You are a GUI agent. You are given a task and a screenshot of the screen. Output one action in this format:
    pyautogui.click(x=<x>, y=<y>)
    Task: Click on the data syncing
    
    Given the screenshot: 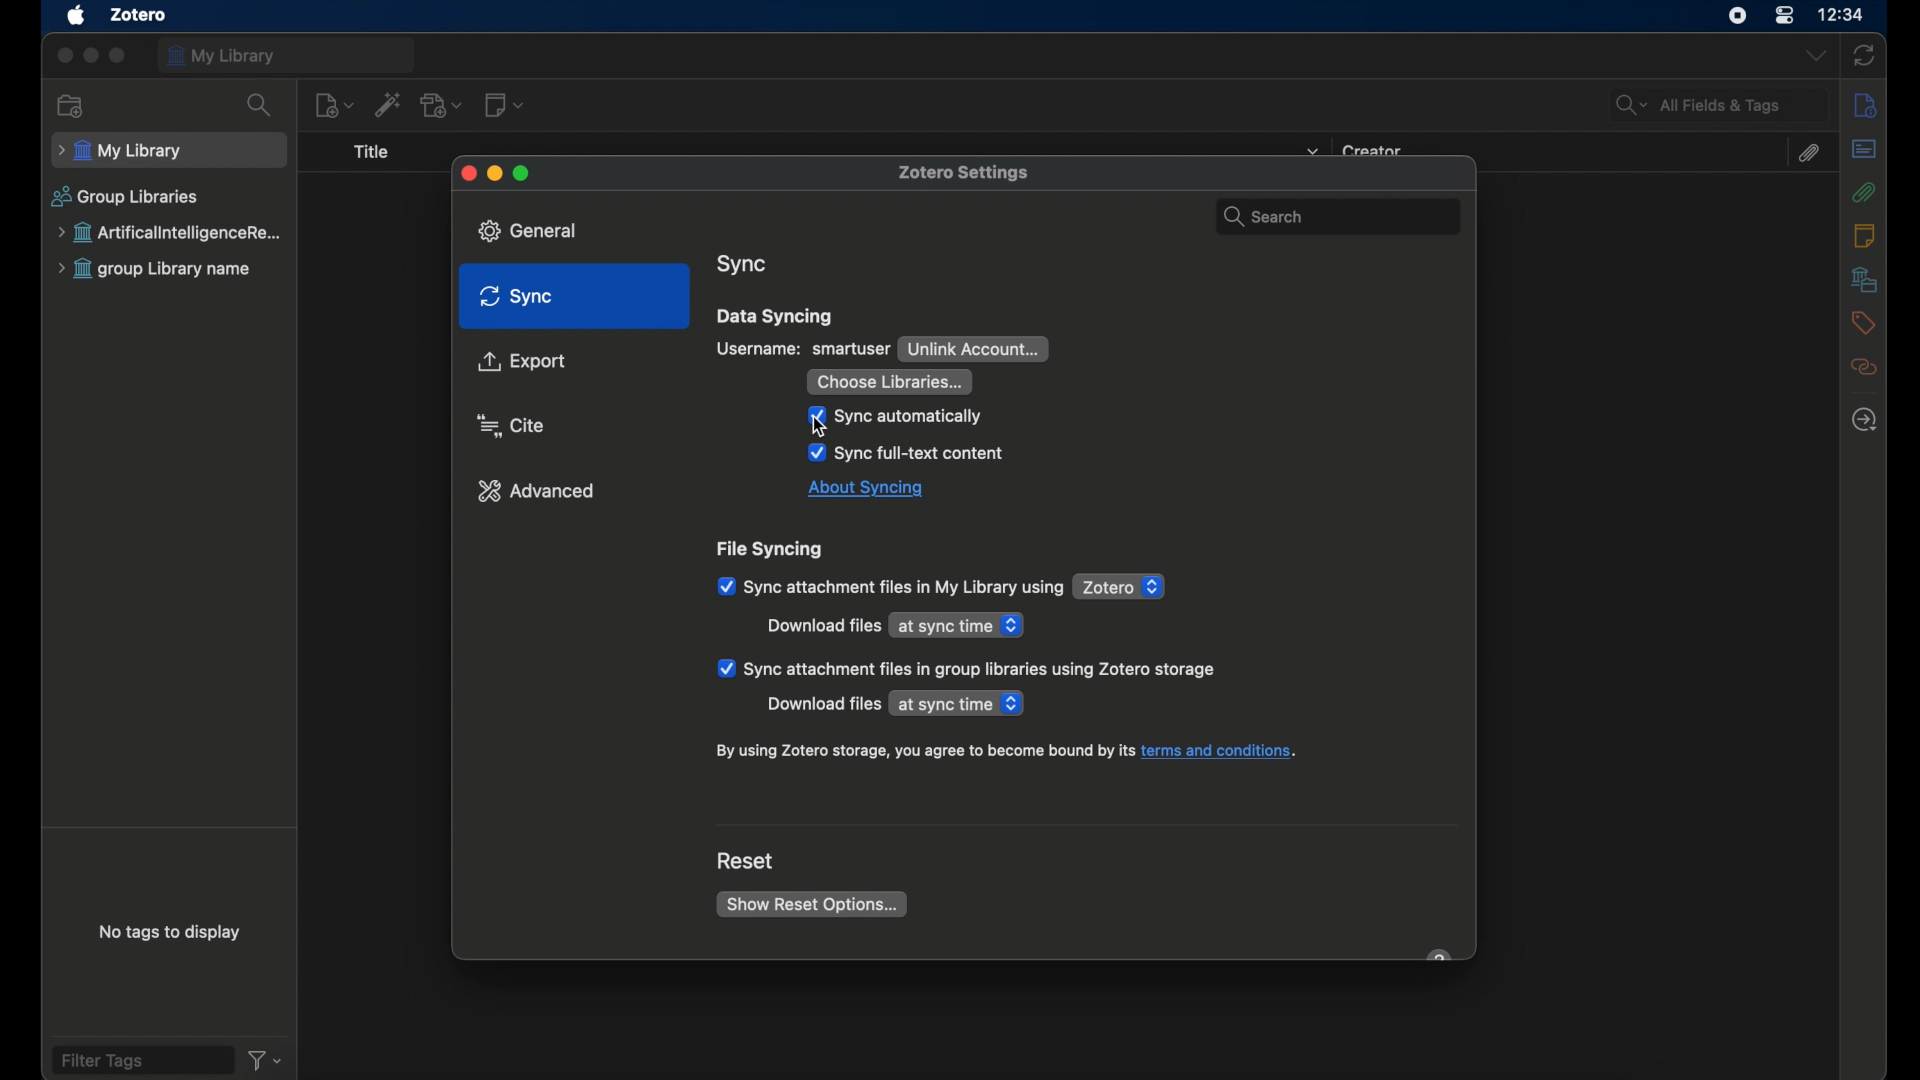 What is the action you would take?
    pyautogui.click(x=776, y=316)
    